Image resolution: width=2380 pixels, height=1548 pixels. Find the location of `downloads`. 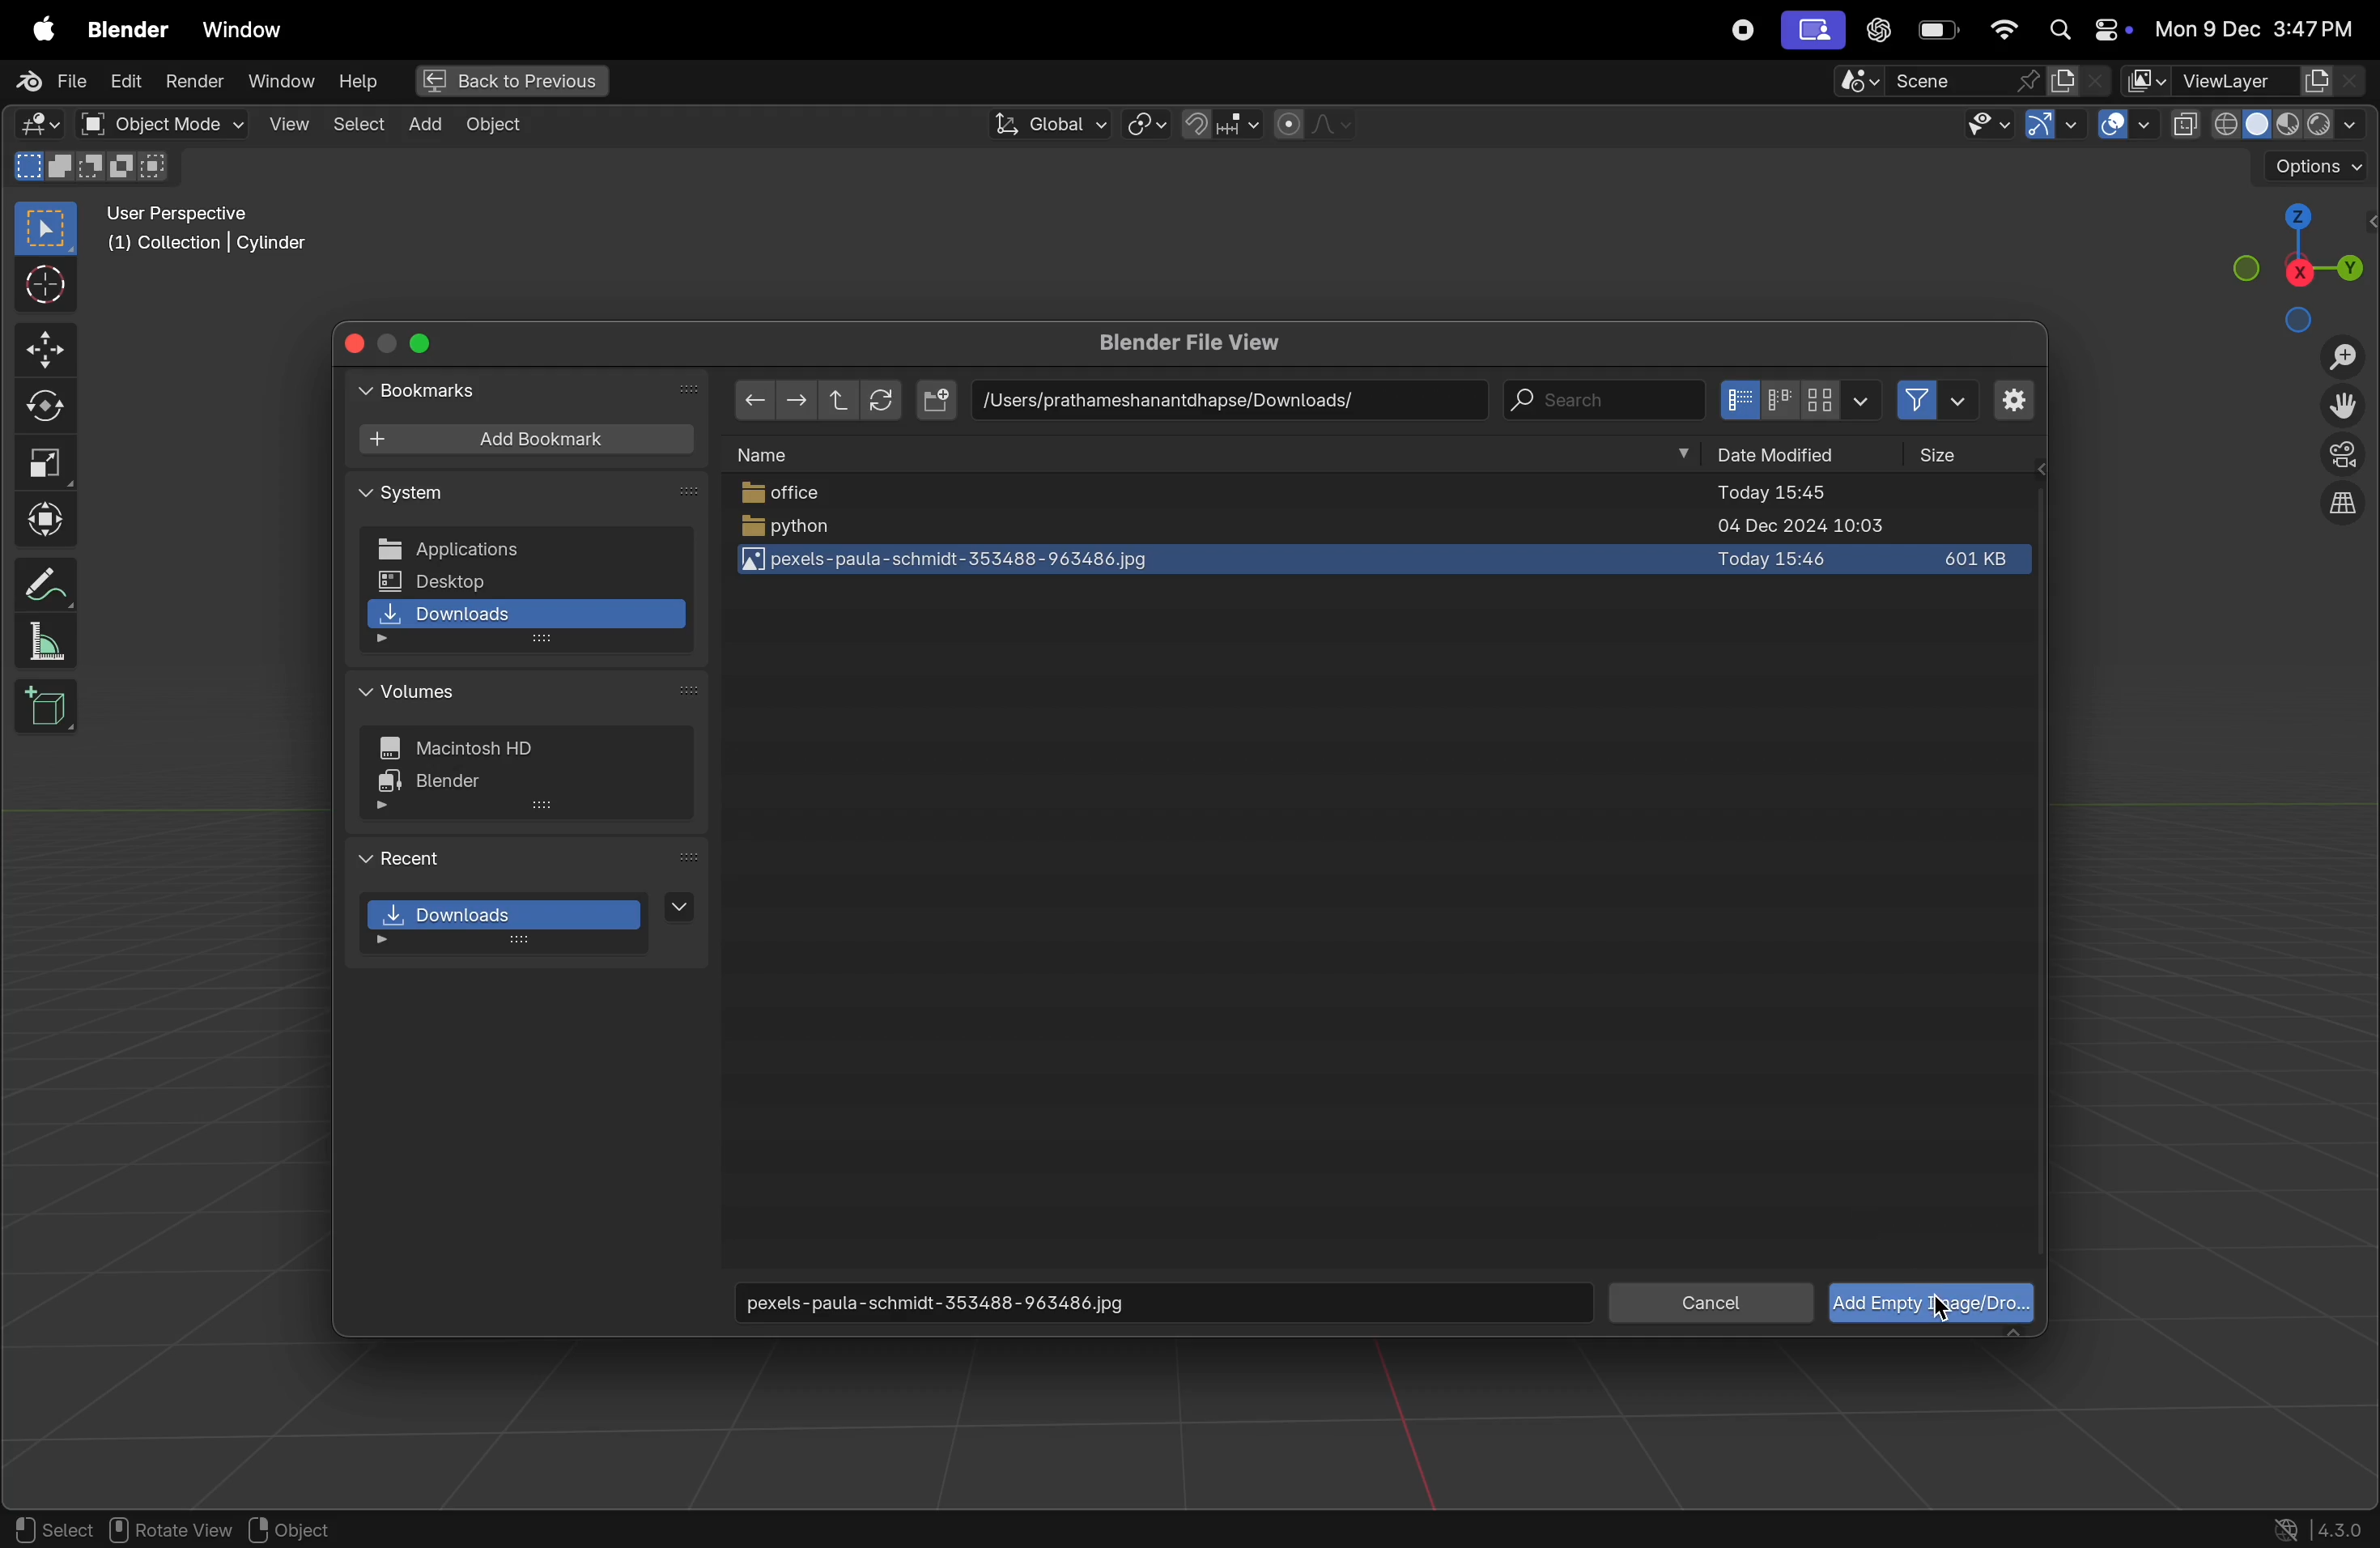

downloads is located at coordinates (527, 922).